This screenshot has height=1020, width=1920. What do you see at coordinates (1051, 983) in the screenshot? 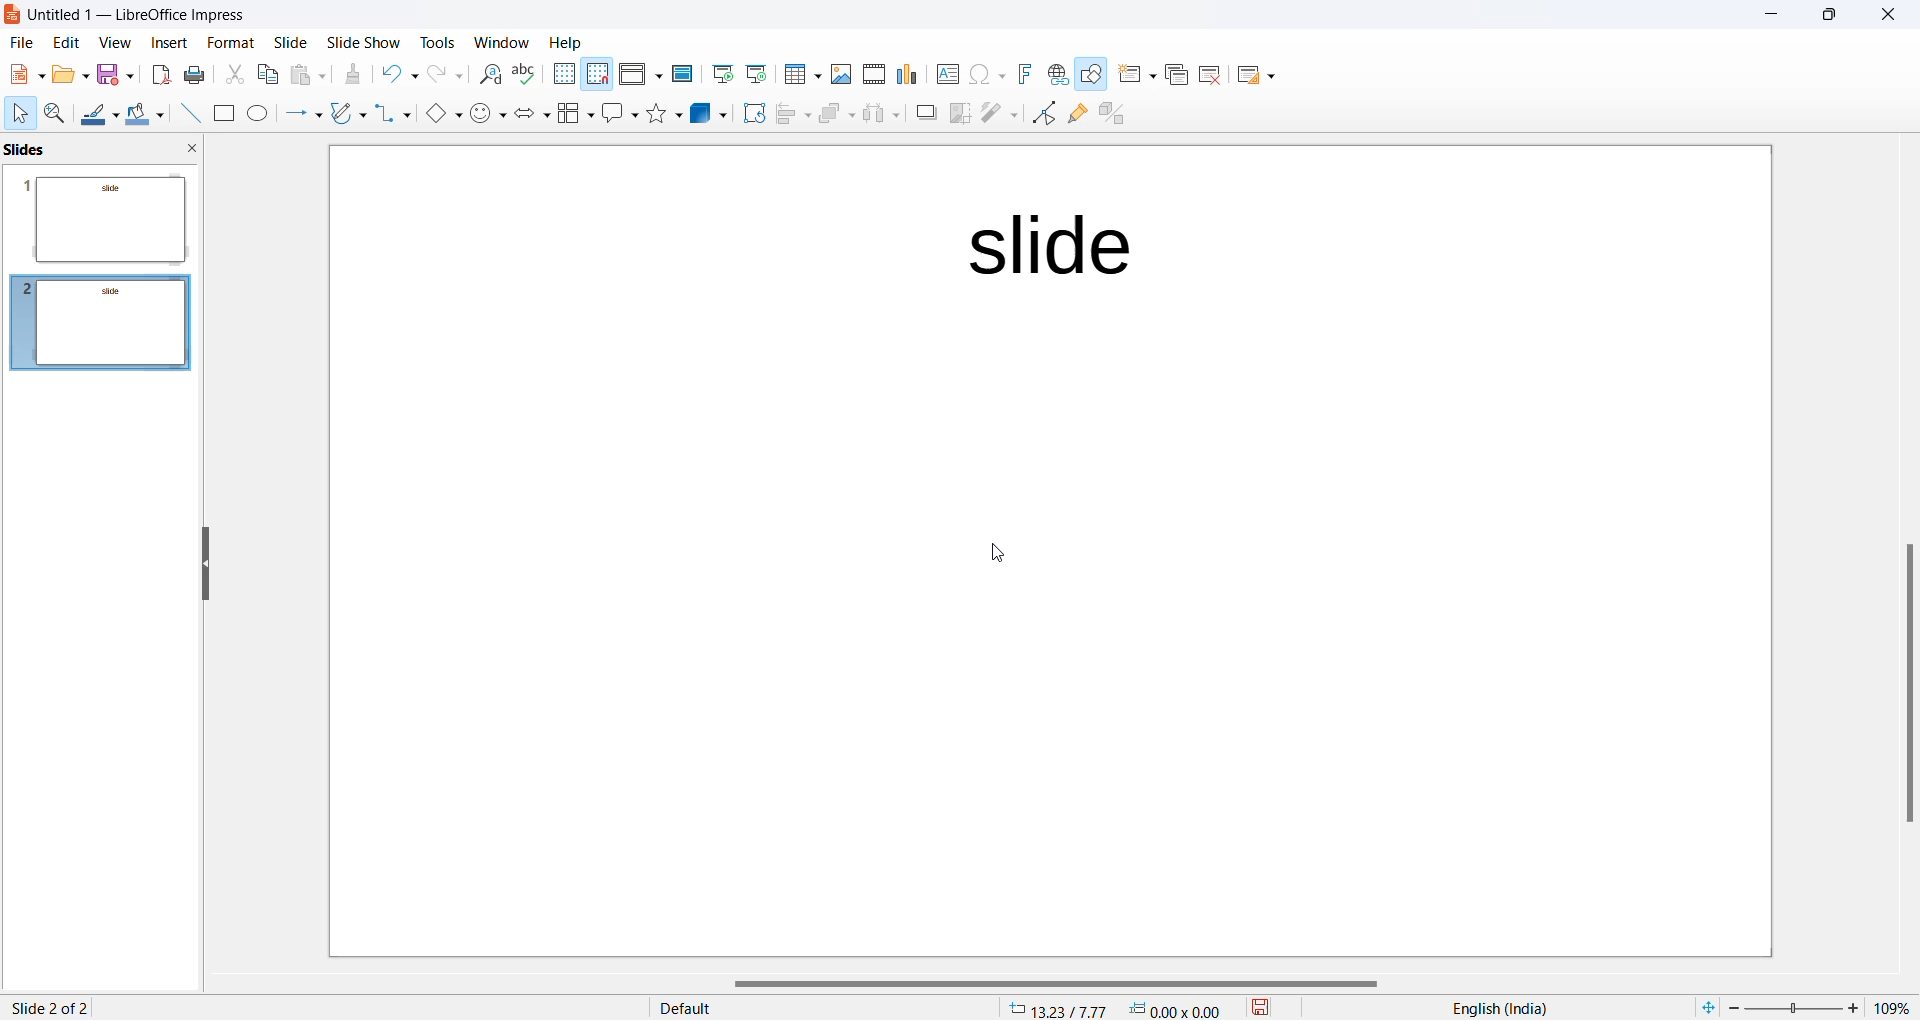
I see `horizontal scrollbar` at bounding box center [1051, 983].